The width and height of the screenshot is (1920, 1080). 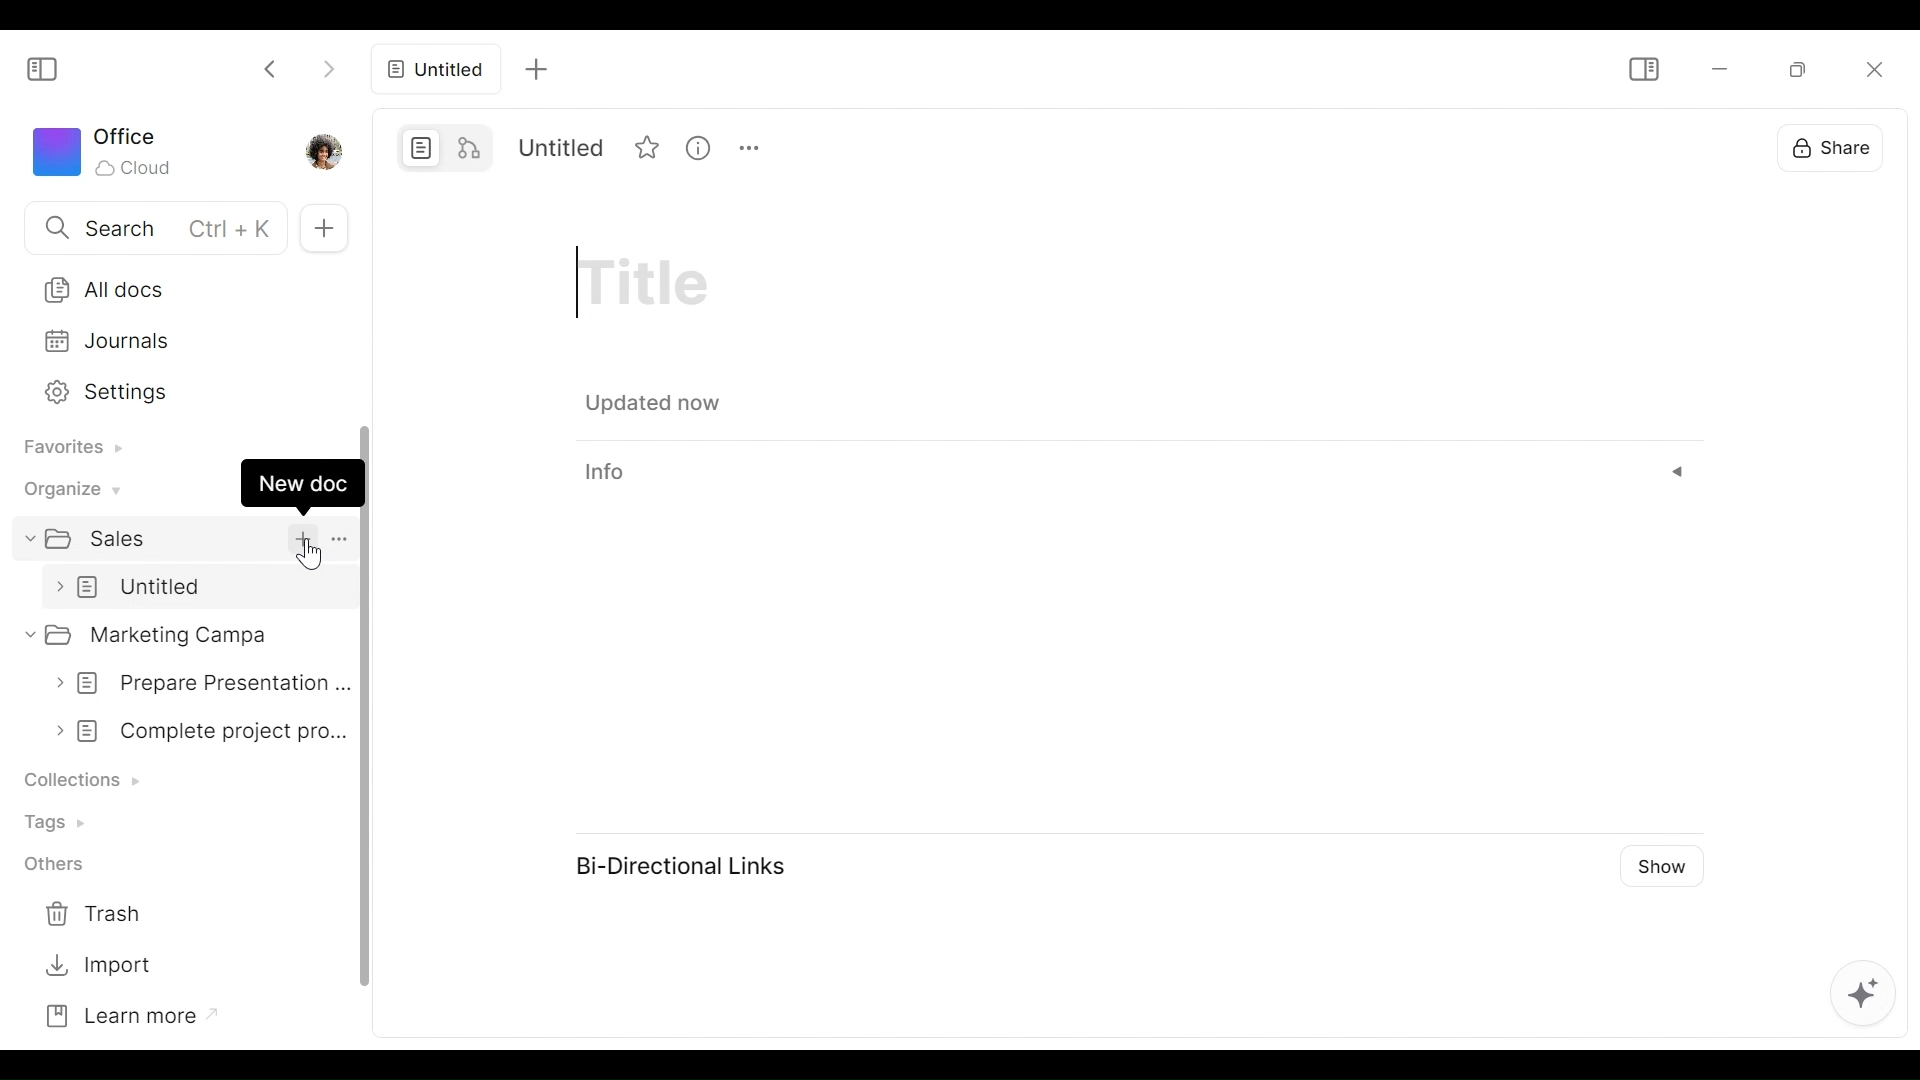 What do you see at coordinates (1838, 148) in the screenshot?
I see `Share` at bounding box center [1838, 148].